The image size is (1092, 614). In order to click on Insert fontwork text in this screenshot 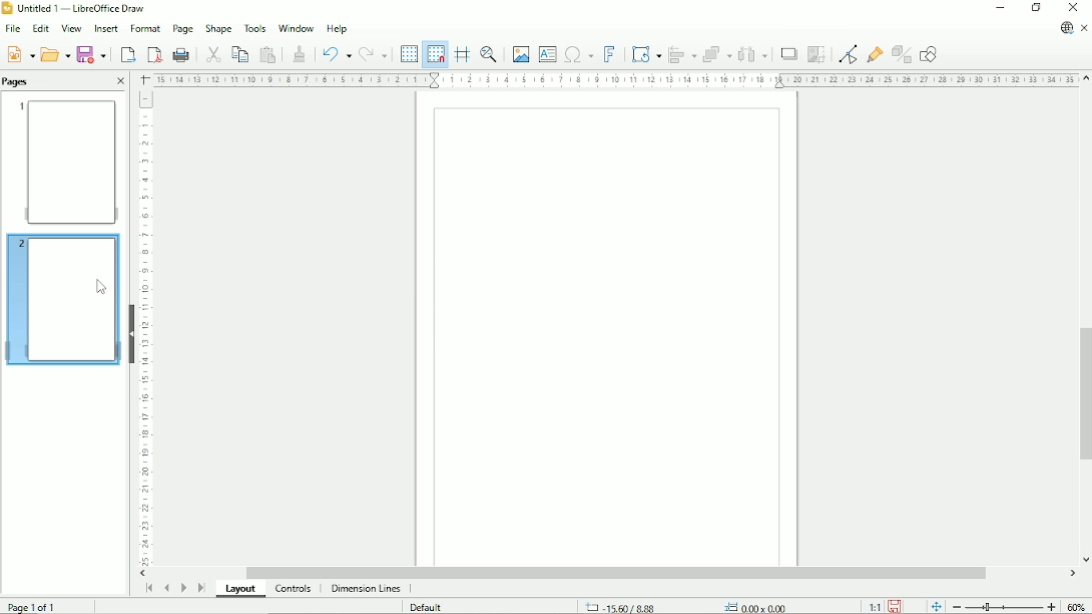, I will do `click(610, 53)`.